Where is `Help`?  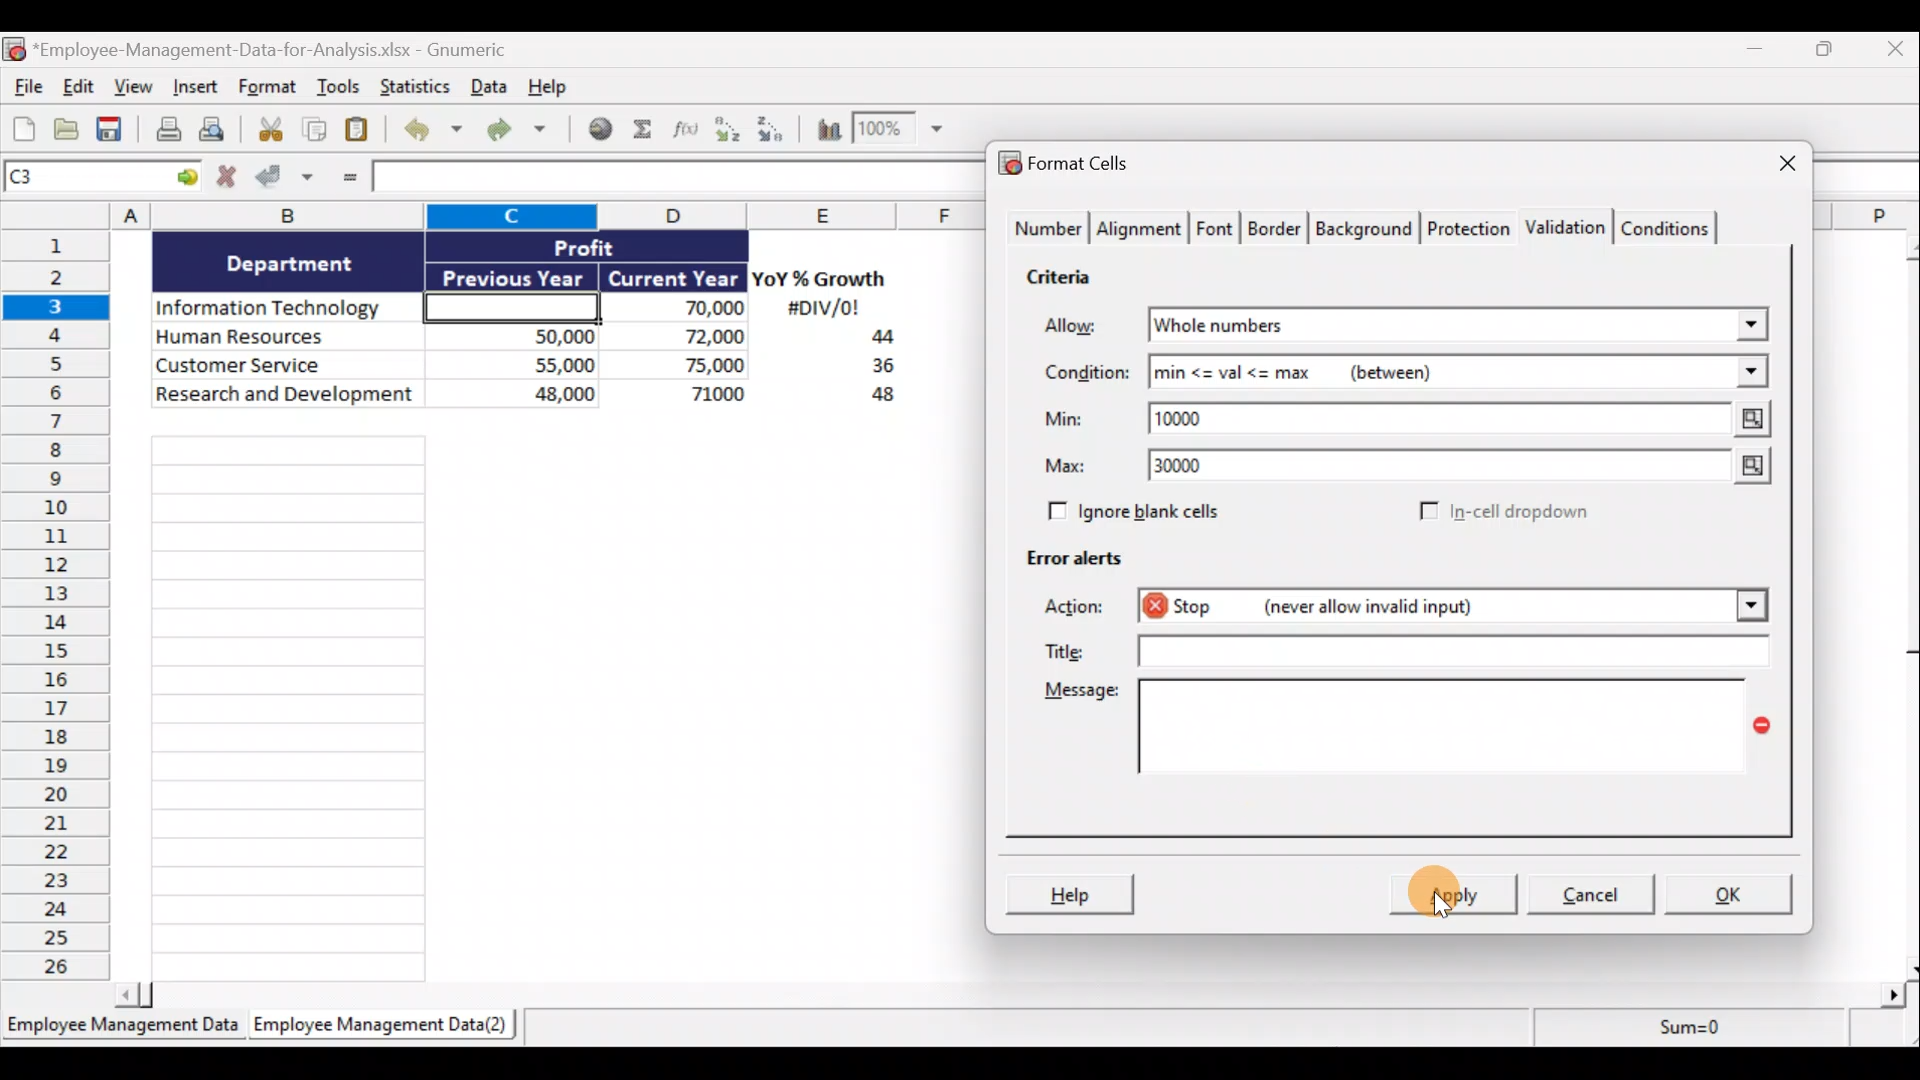 Help is located at coordinates (1073, 892).